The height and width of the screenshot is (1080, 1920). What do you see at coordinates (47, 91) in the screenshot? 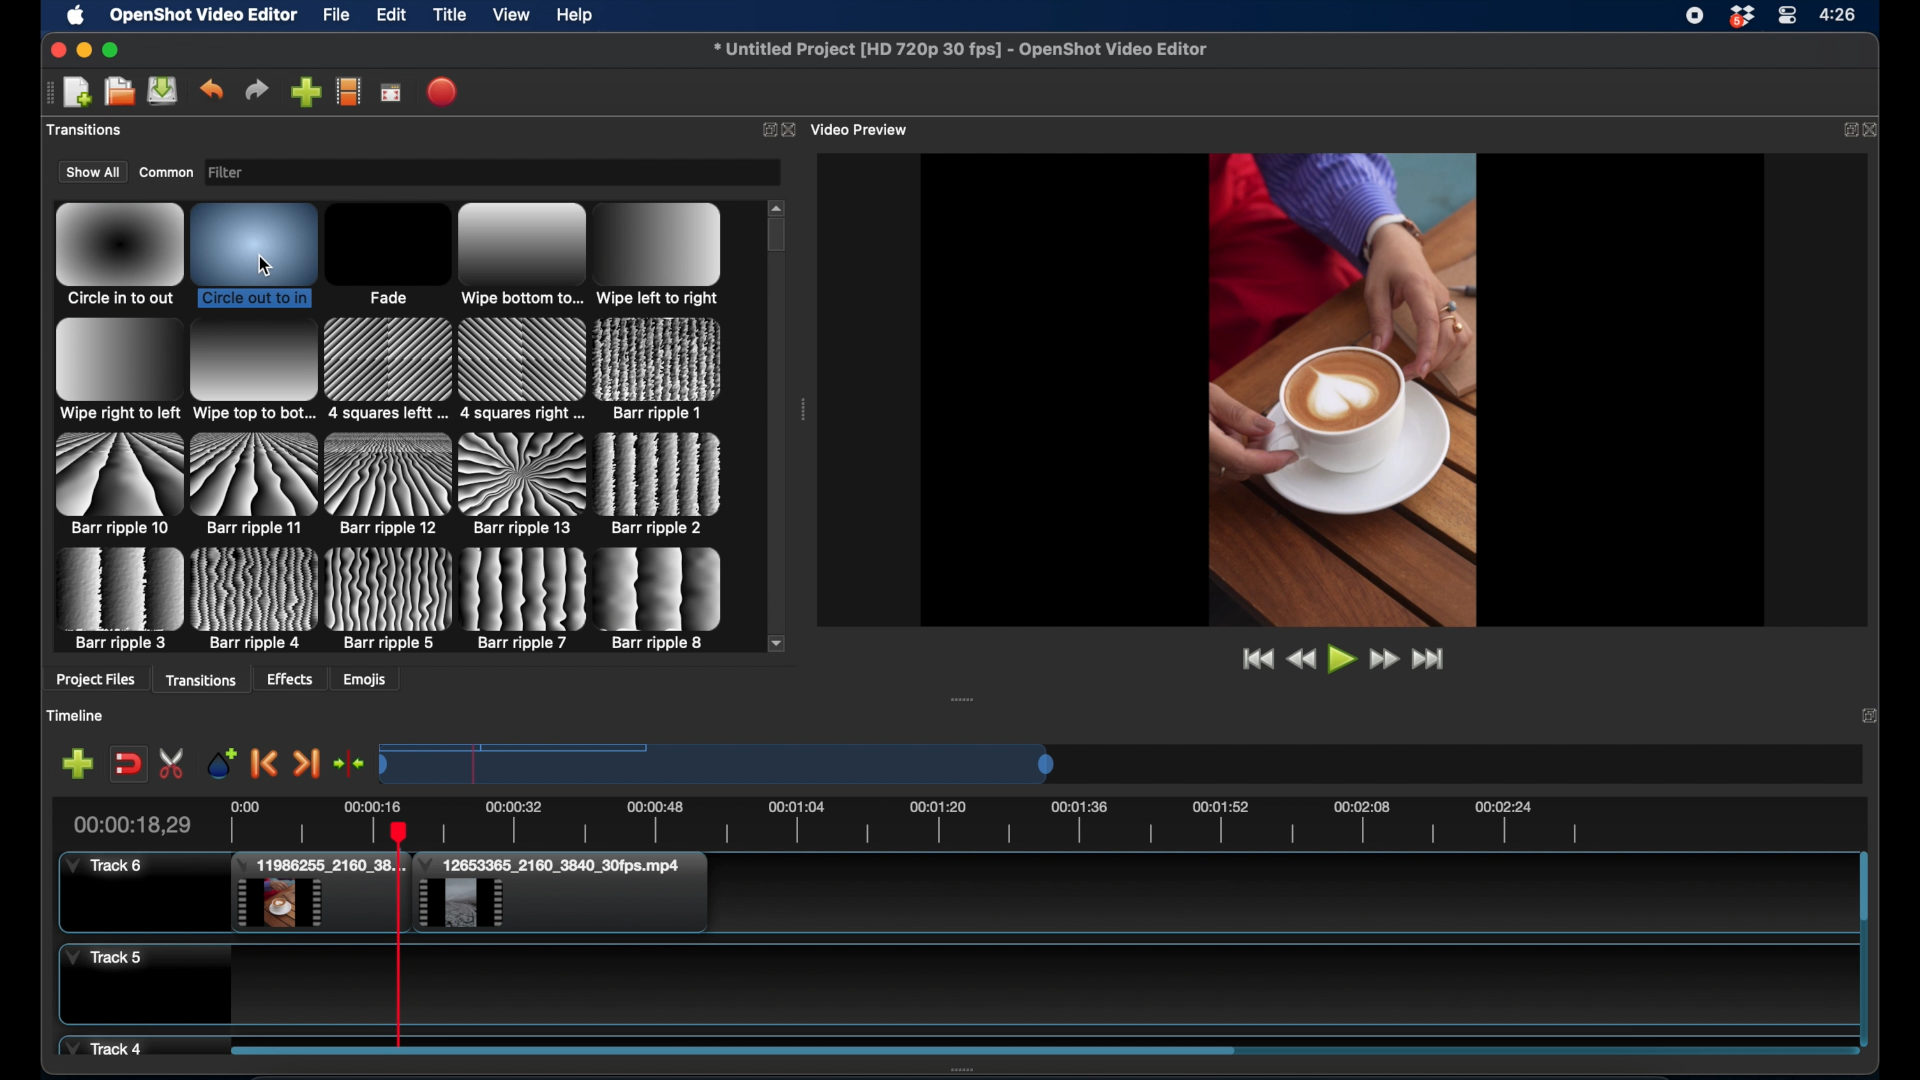
I see `drag handle` at bounding box center [47, 91].